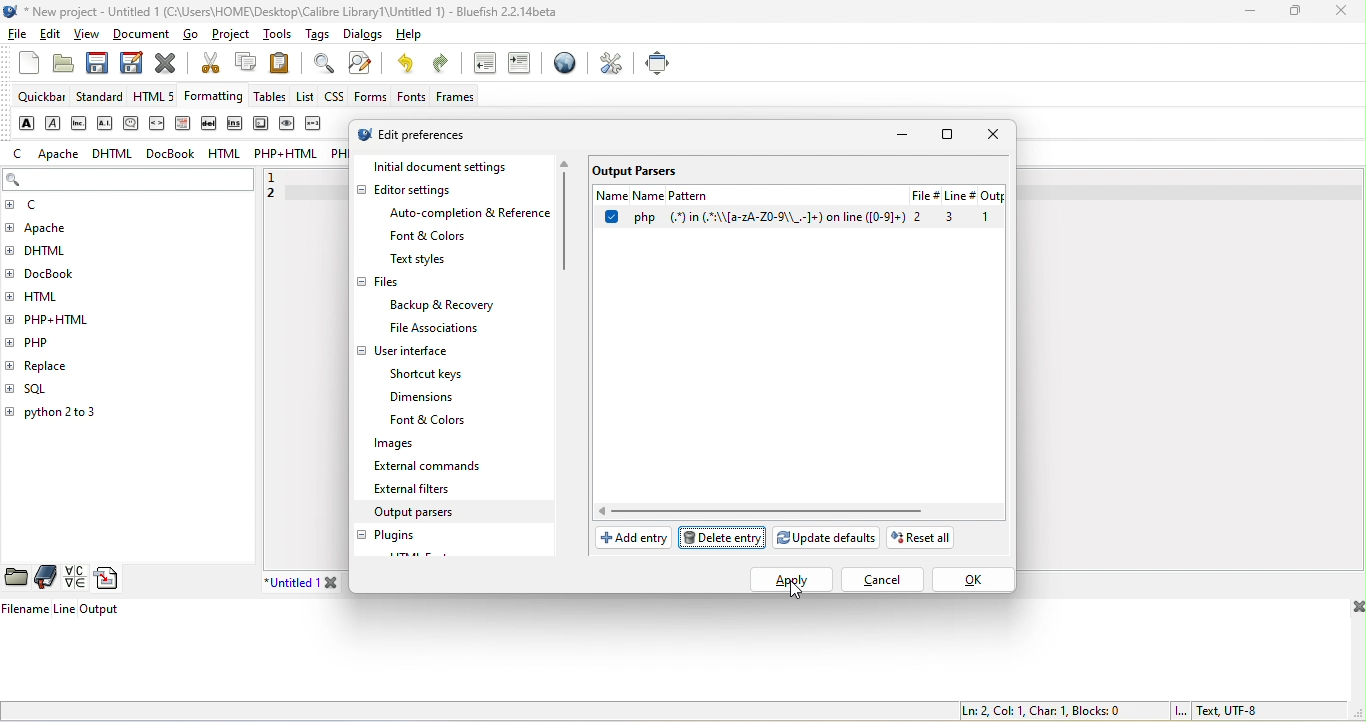  Describe the element at coordinates (794, 583) in the screenshot. I see `select apply` at that location.